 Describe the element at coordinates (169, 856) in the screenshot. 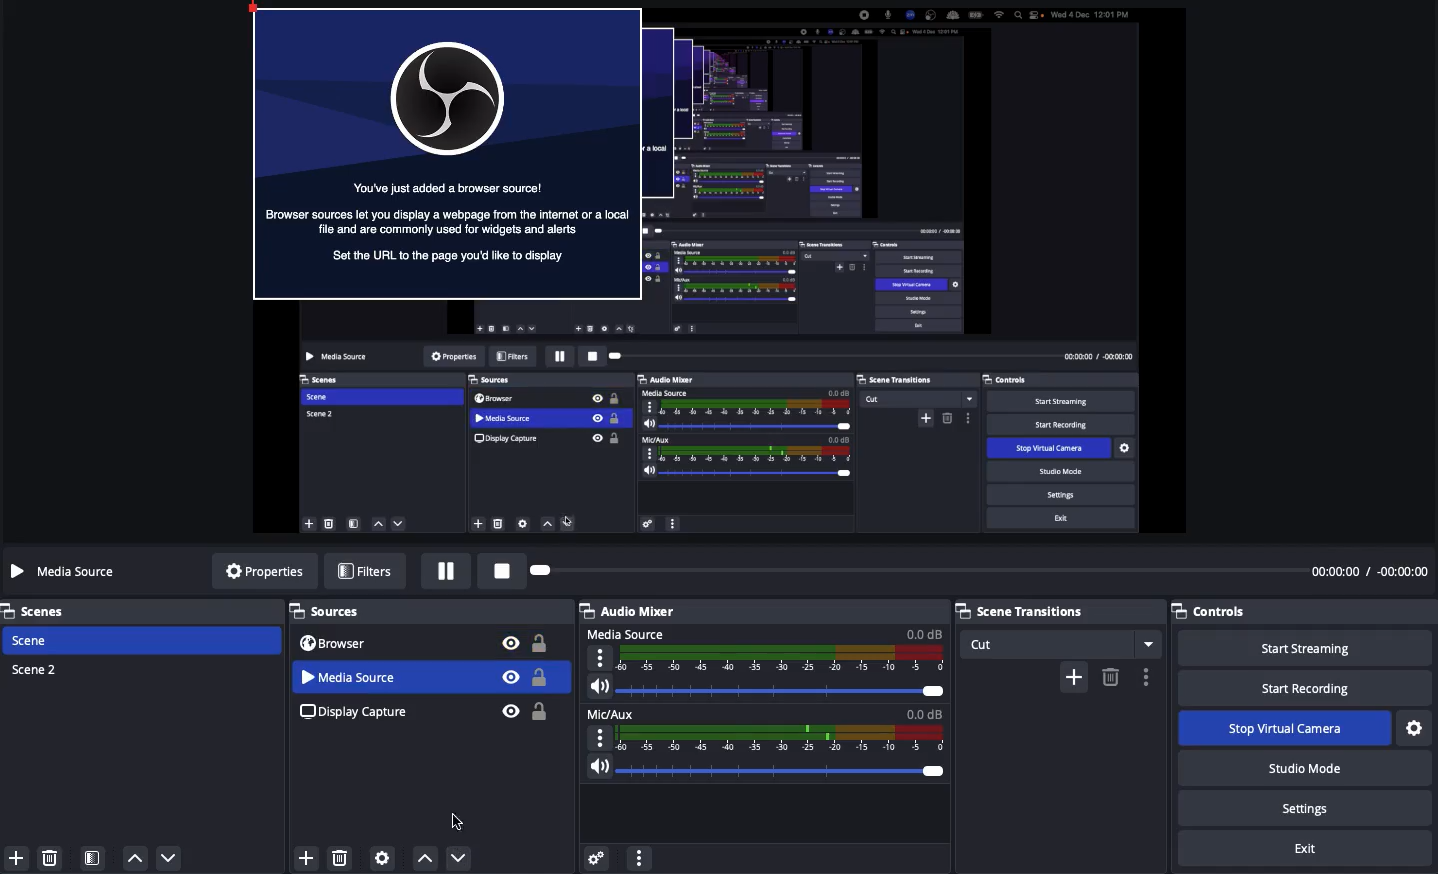

I see ` move down` at that location.